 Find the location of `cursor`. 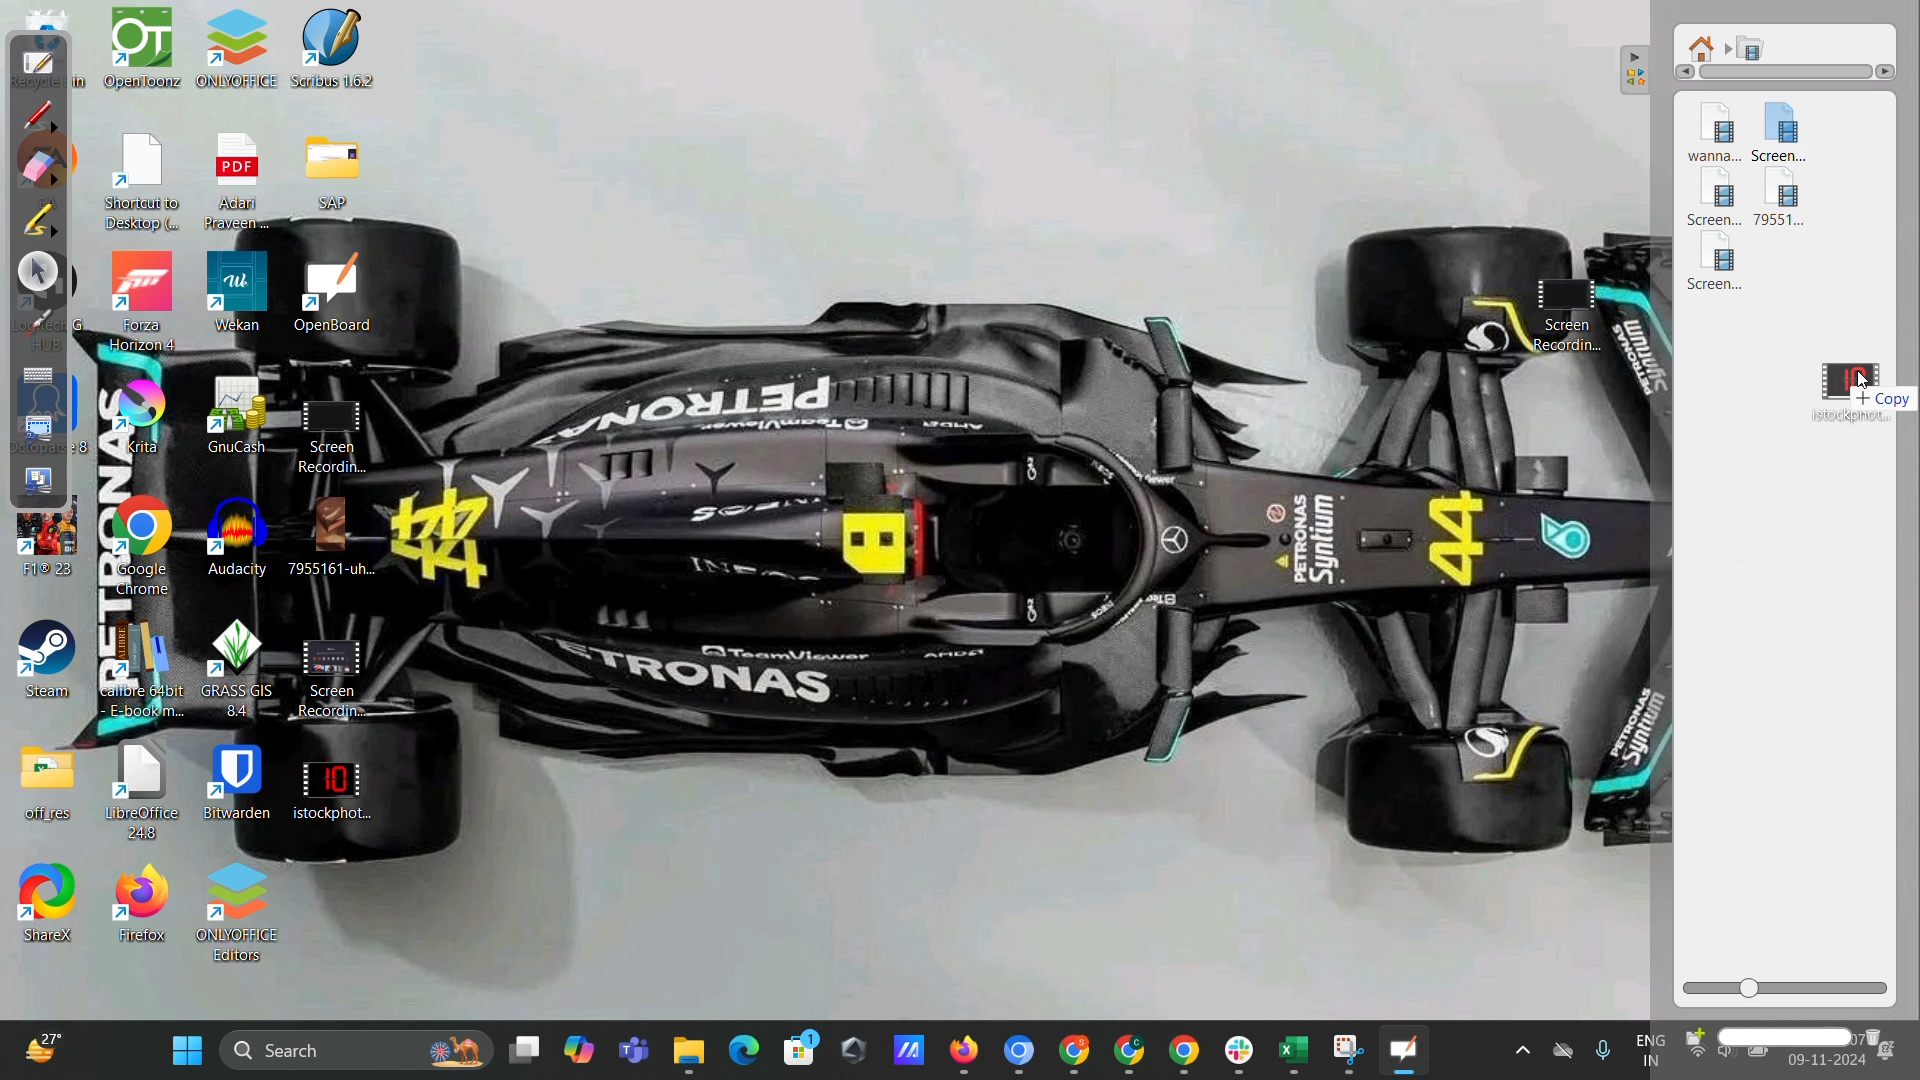

cursor is located at coordinates (1864, 380).